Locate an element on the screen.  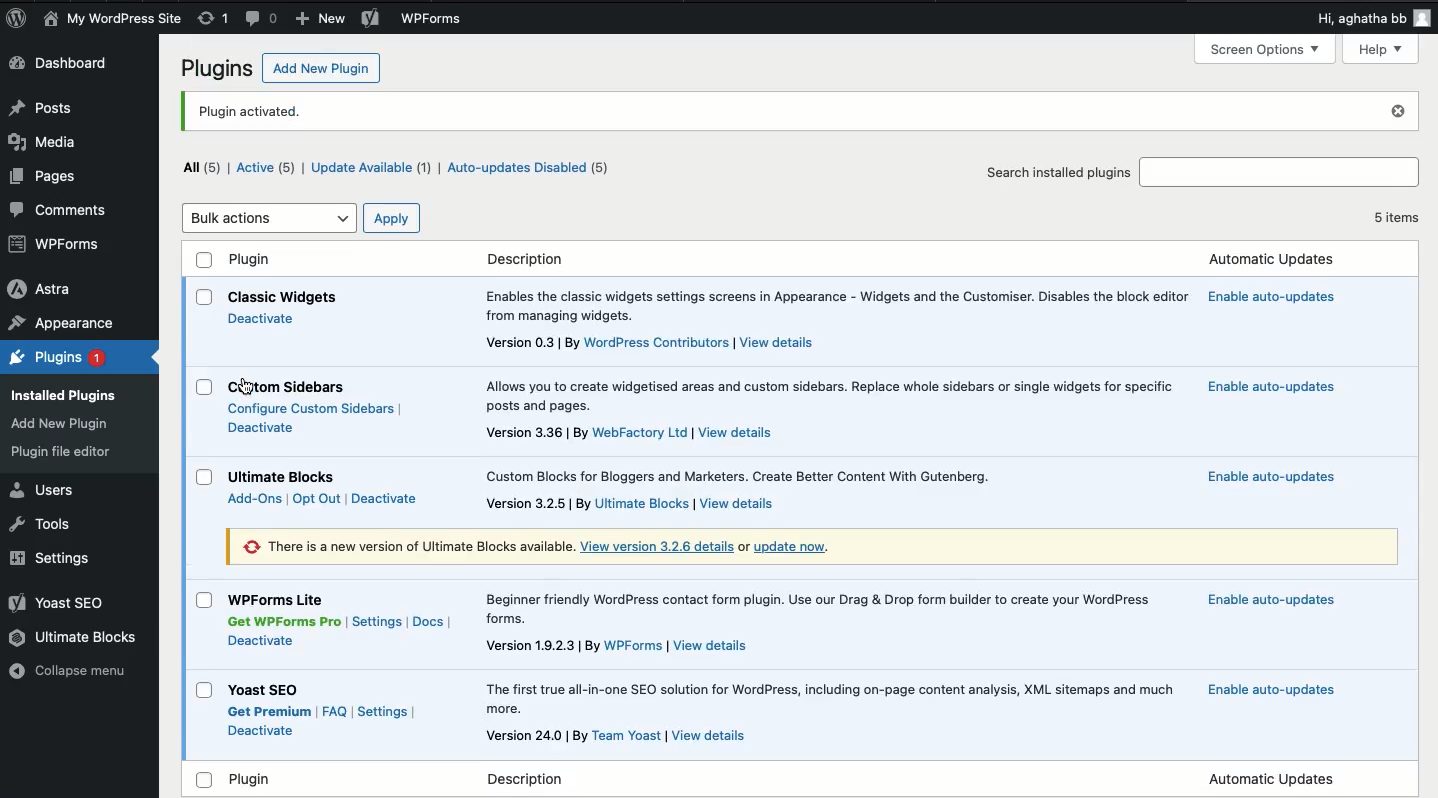
Plugins is located at coordinates (56, 359).